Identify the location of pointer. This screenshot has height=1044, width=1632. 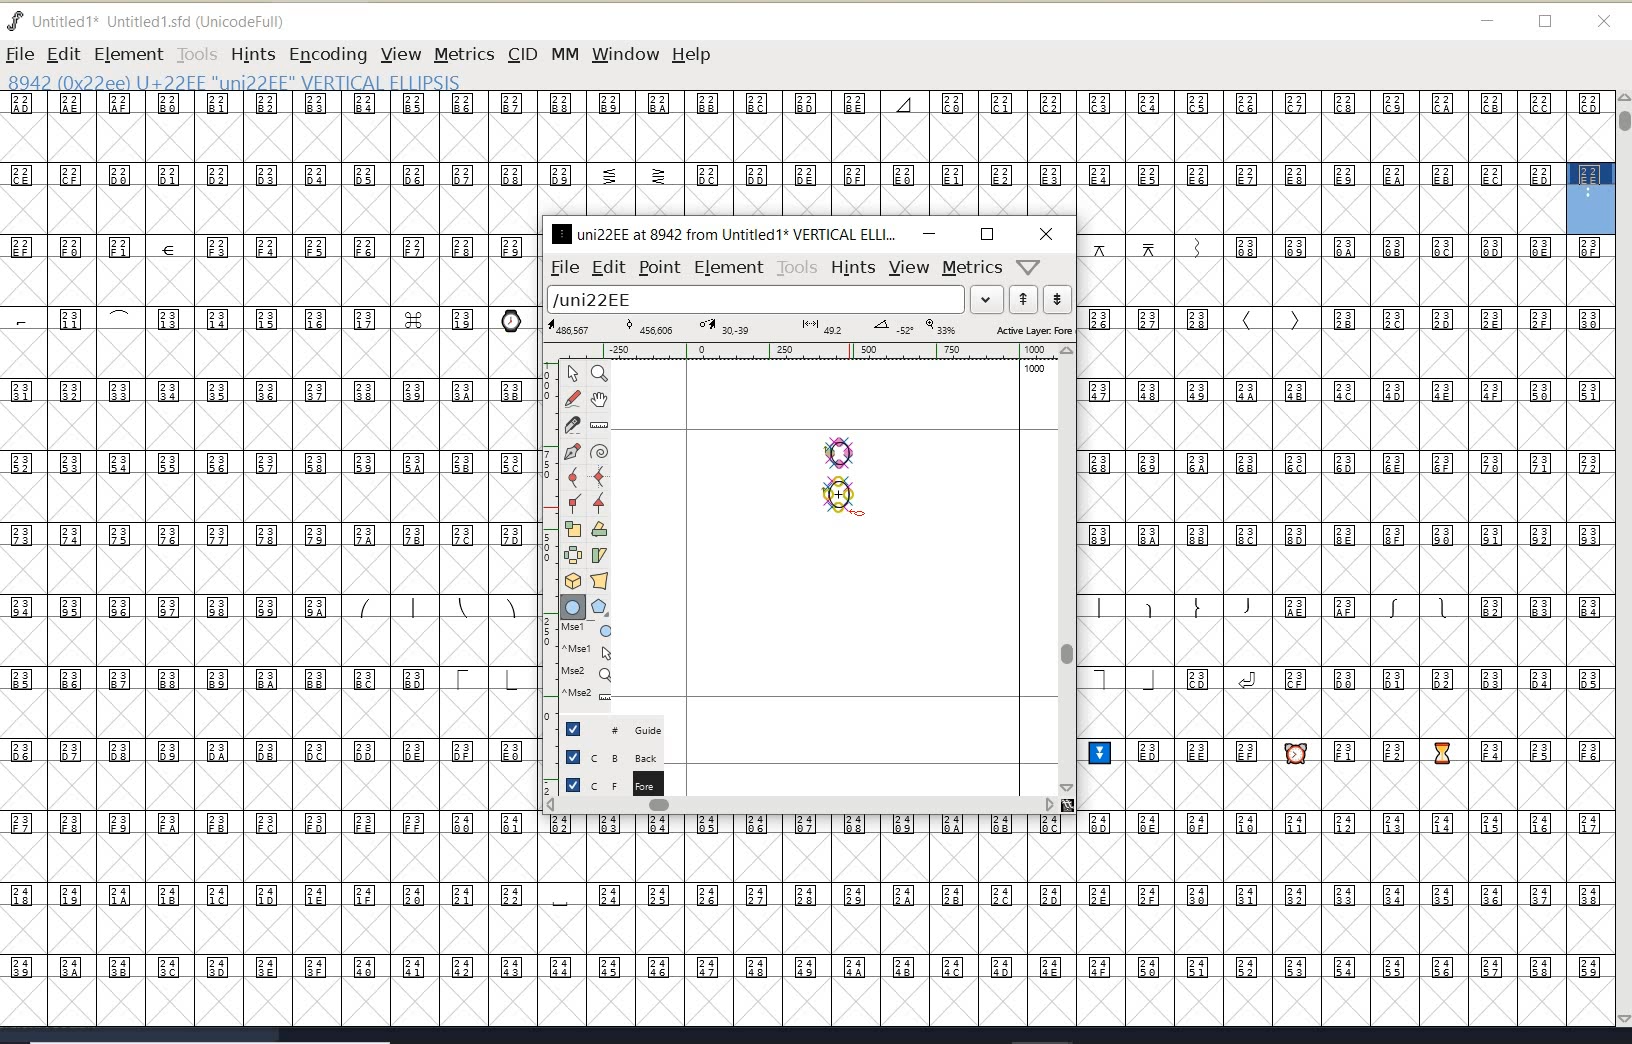
(574, 374).